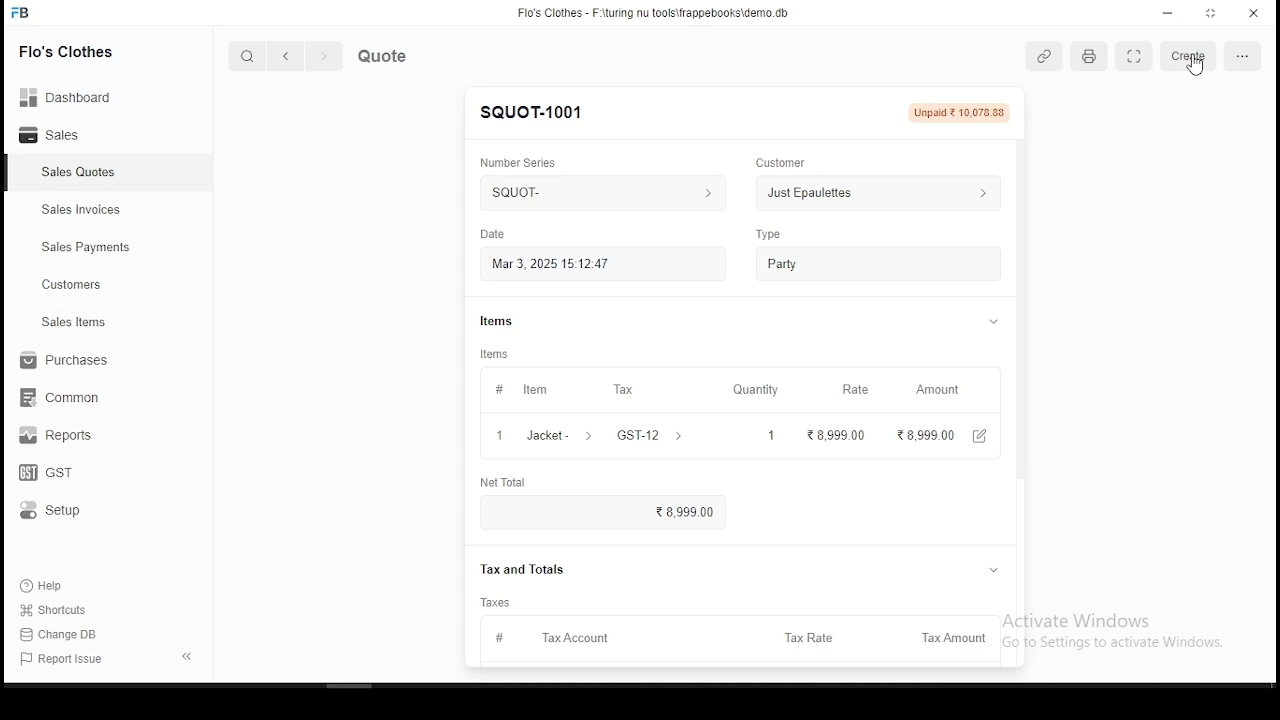 The height and width of the screenshot is (720, 1280). I want to click on 1-1, so click(237, 658).